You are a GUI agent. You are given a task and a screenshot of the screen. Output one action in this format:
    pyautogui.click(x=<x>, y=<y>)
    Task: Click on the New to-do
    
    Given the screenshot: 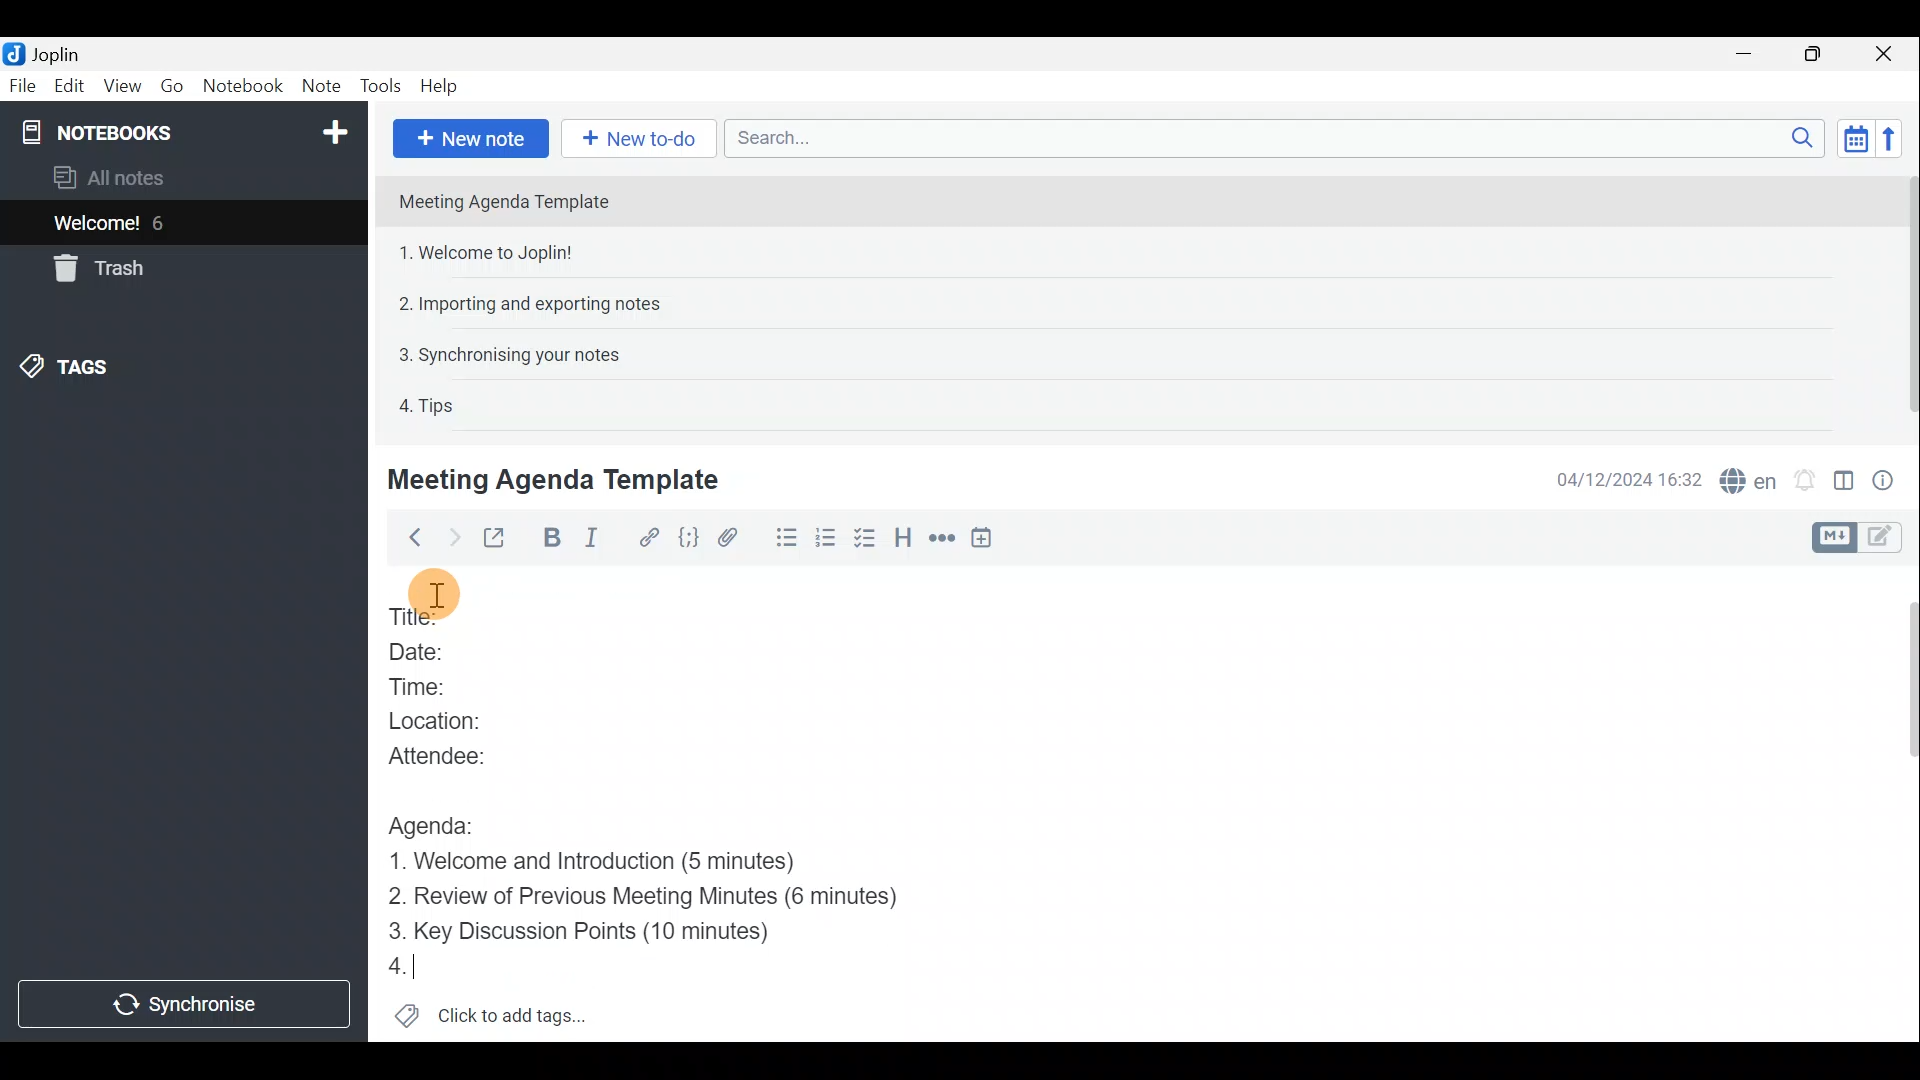 What is the action you would take?
    pyautogui.click(x=635, y=138)
    